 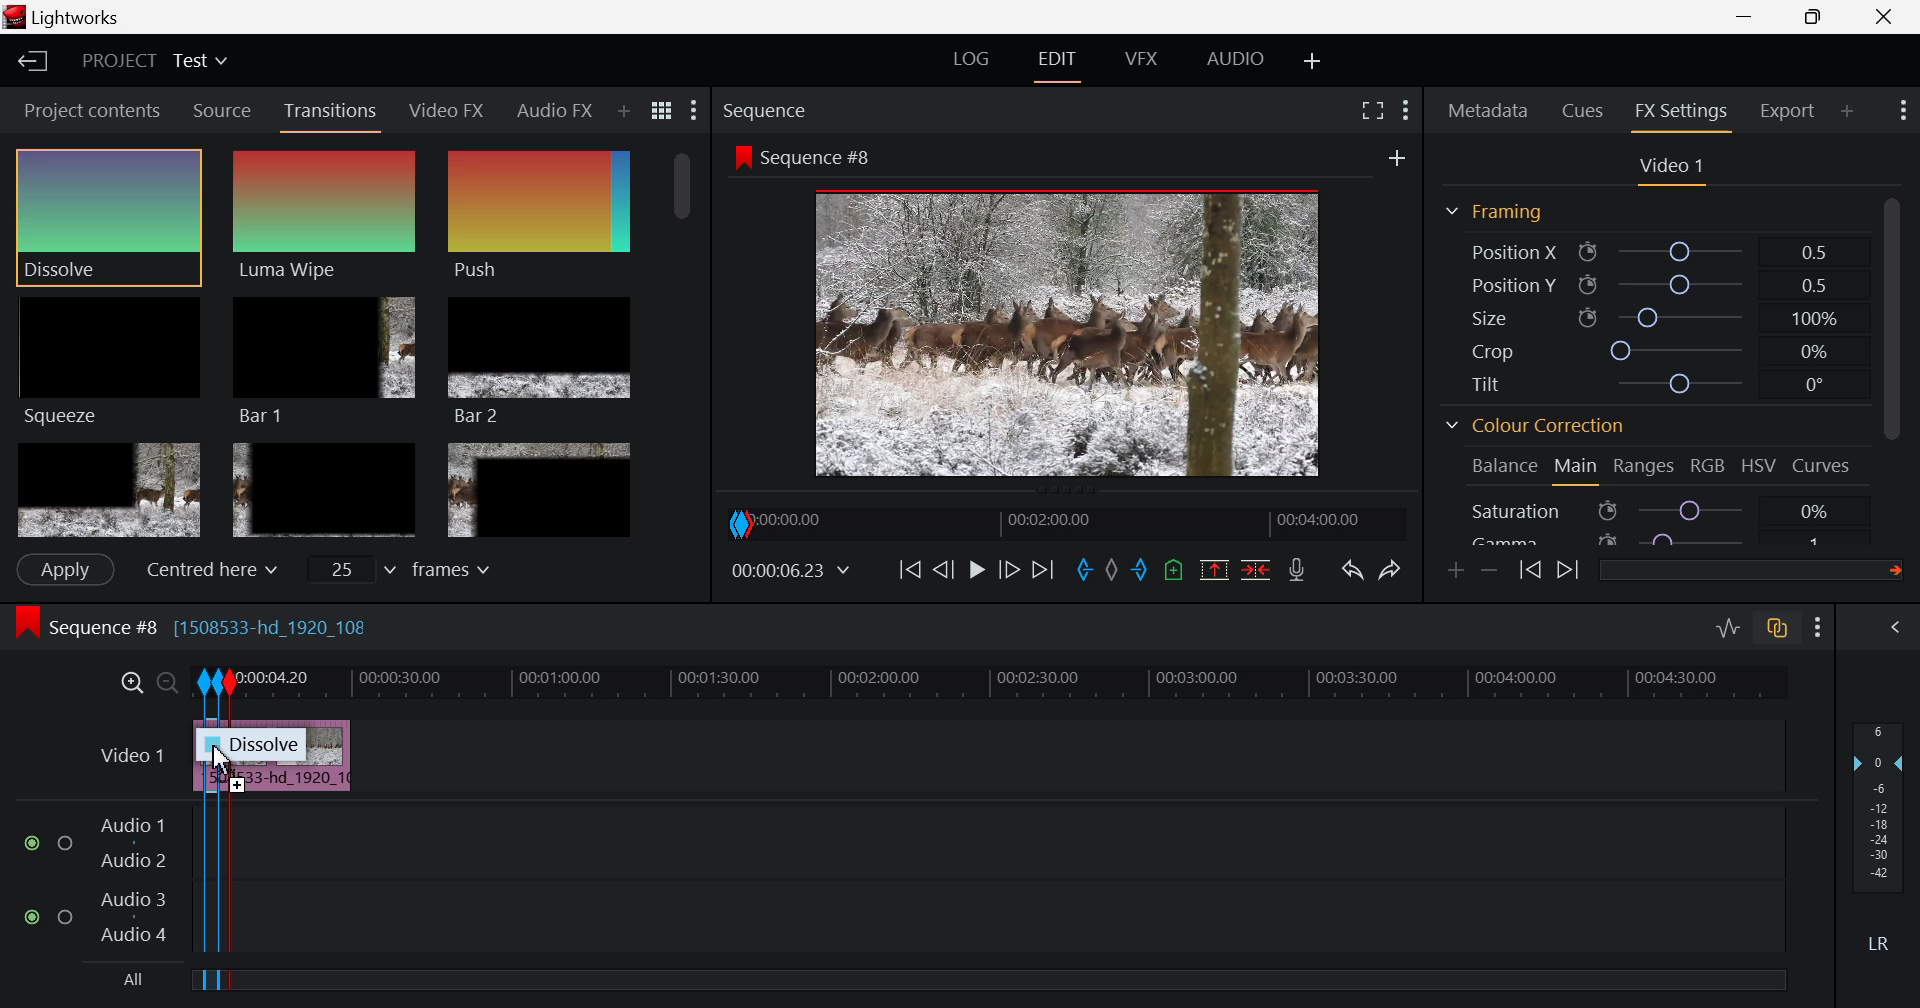 I want to click on Metadata Tab, so click(x=1488, y=110).